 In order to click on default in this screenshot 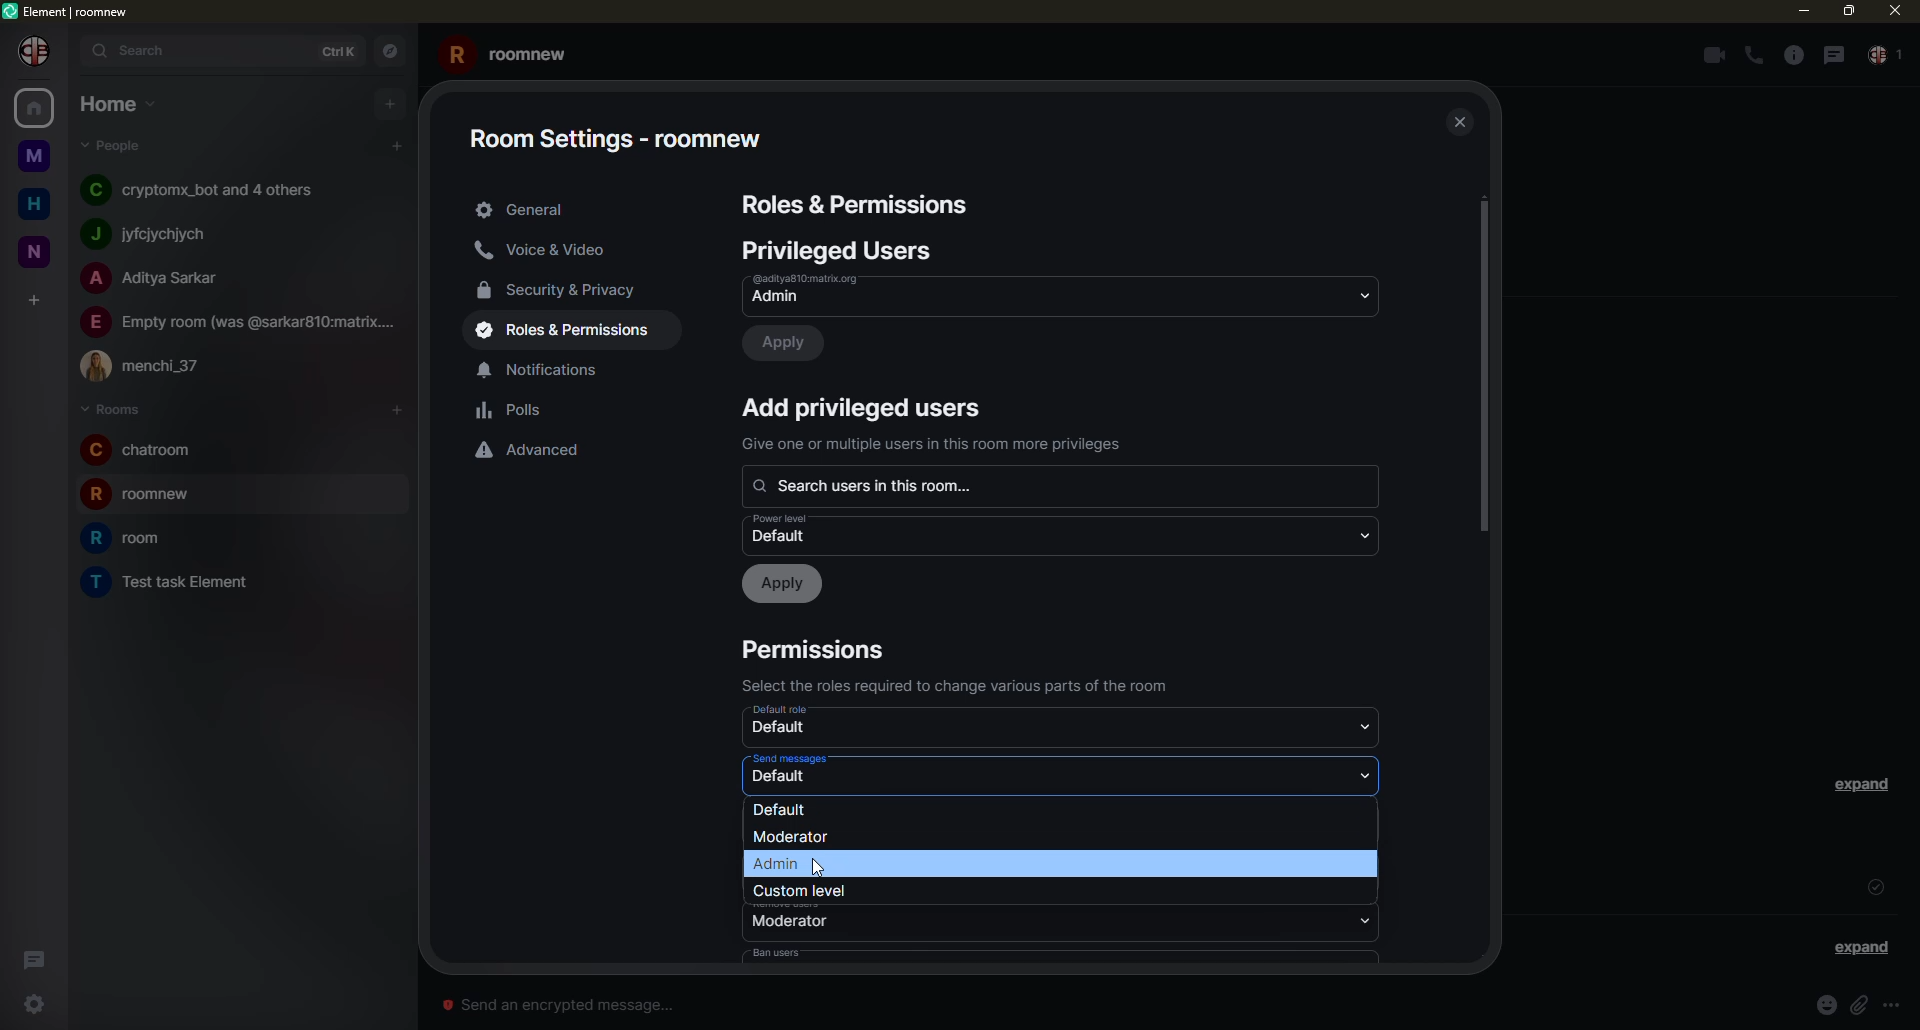, I will do `click(782, 730)`.